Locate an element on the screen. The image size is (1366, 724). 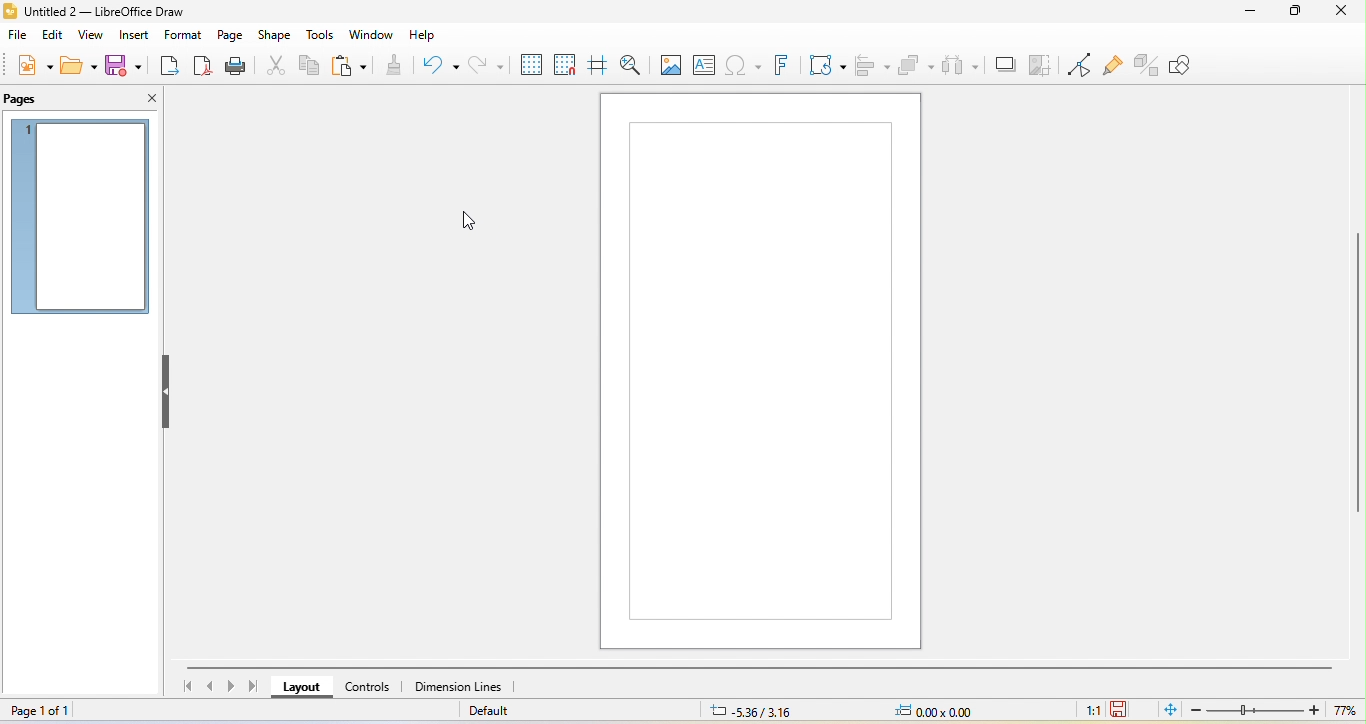
first page is located at coordinates (185, 689).